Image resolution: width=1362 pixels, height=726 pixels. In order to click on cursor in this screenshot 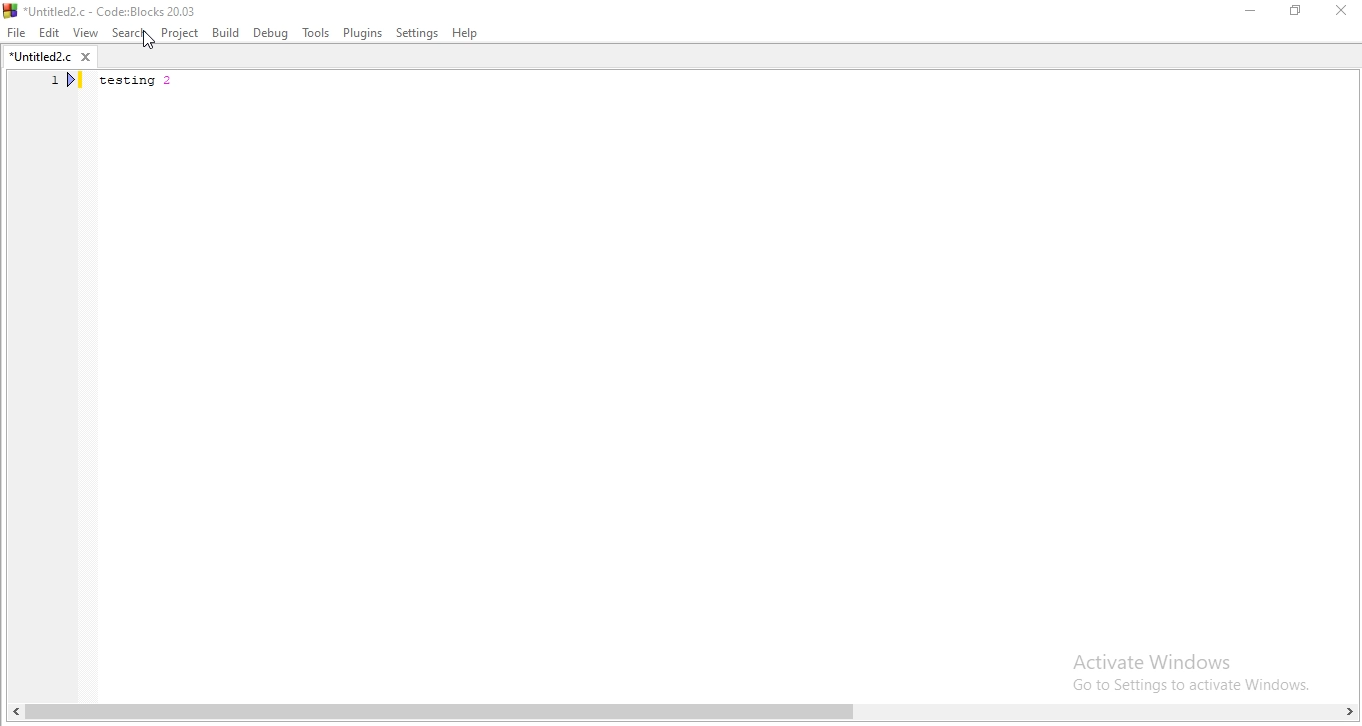, I will do `click(149, 41)`.